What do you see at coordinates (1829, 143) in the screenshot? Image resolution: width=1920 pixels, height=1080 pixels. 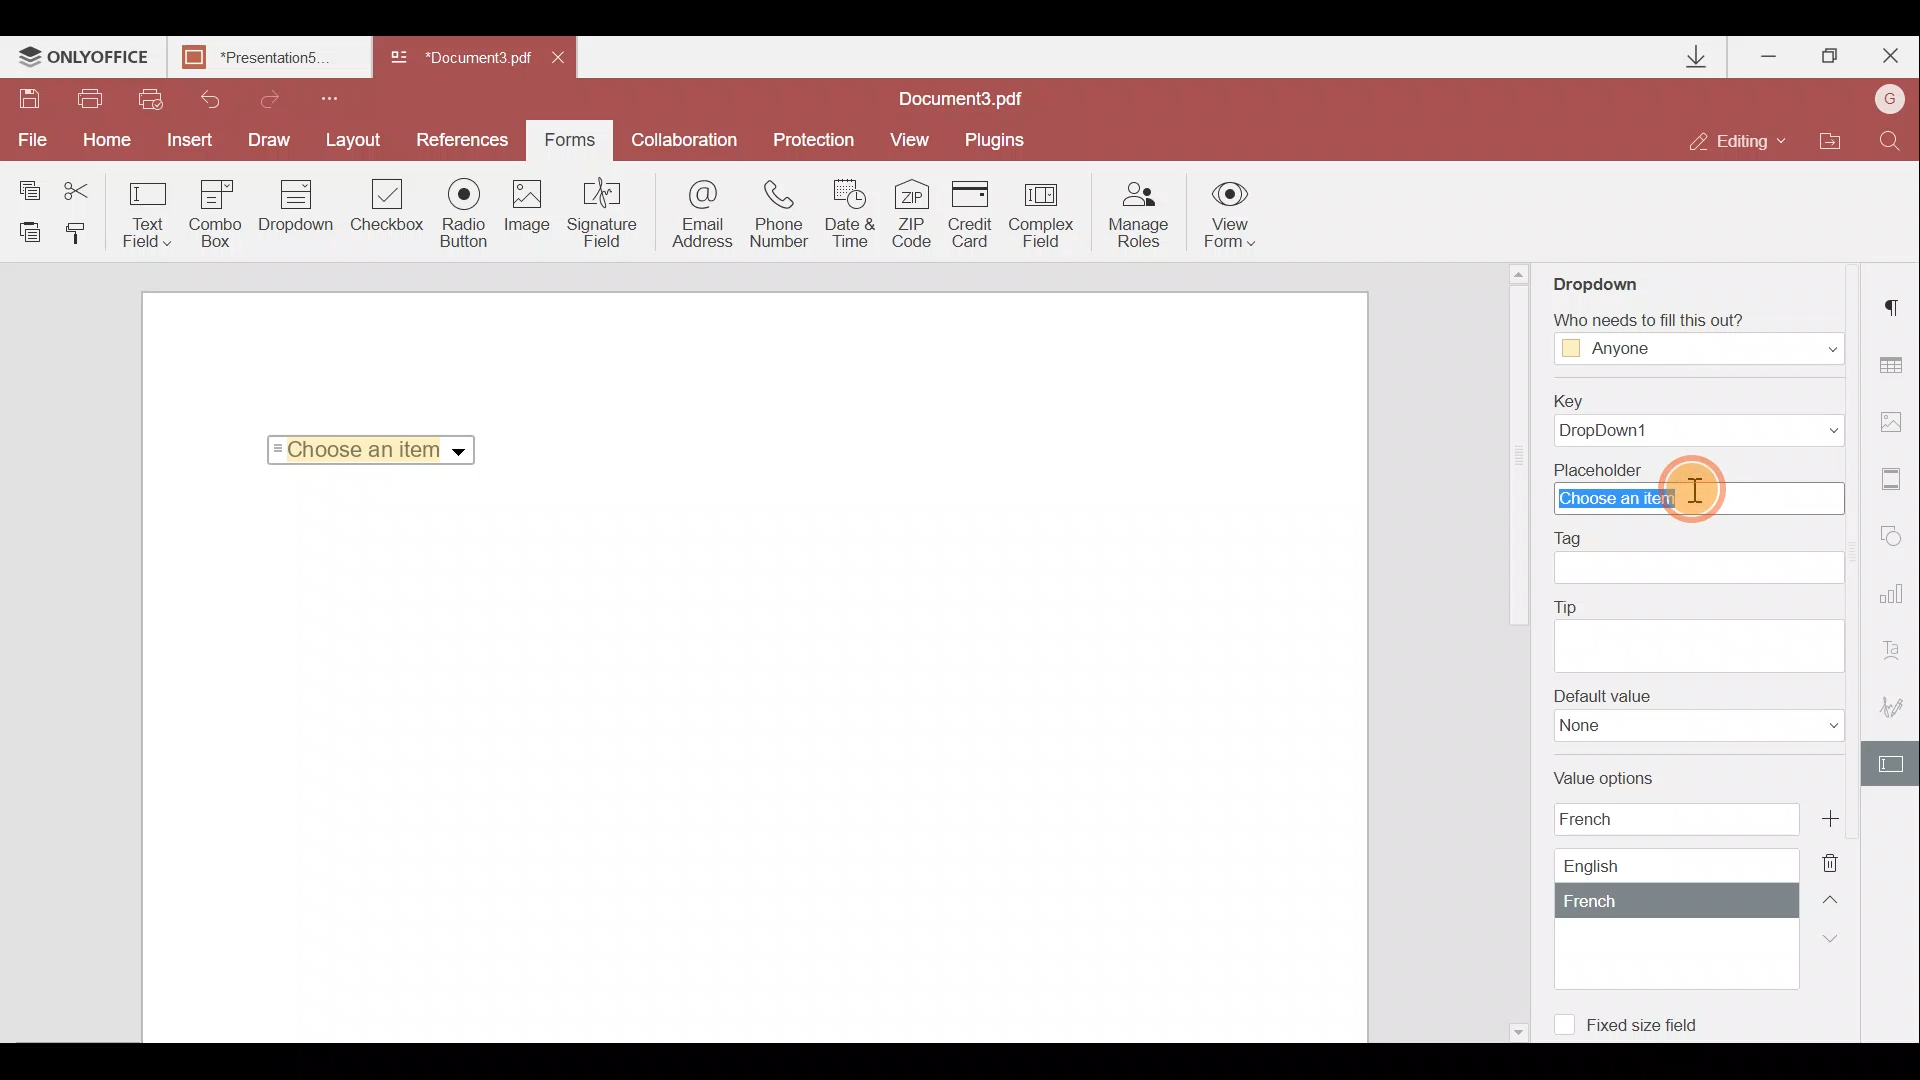 I see `Open file location` at bounding box center [1829, 143].